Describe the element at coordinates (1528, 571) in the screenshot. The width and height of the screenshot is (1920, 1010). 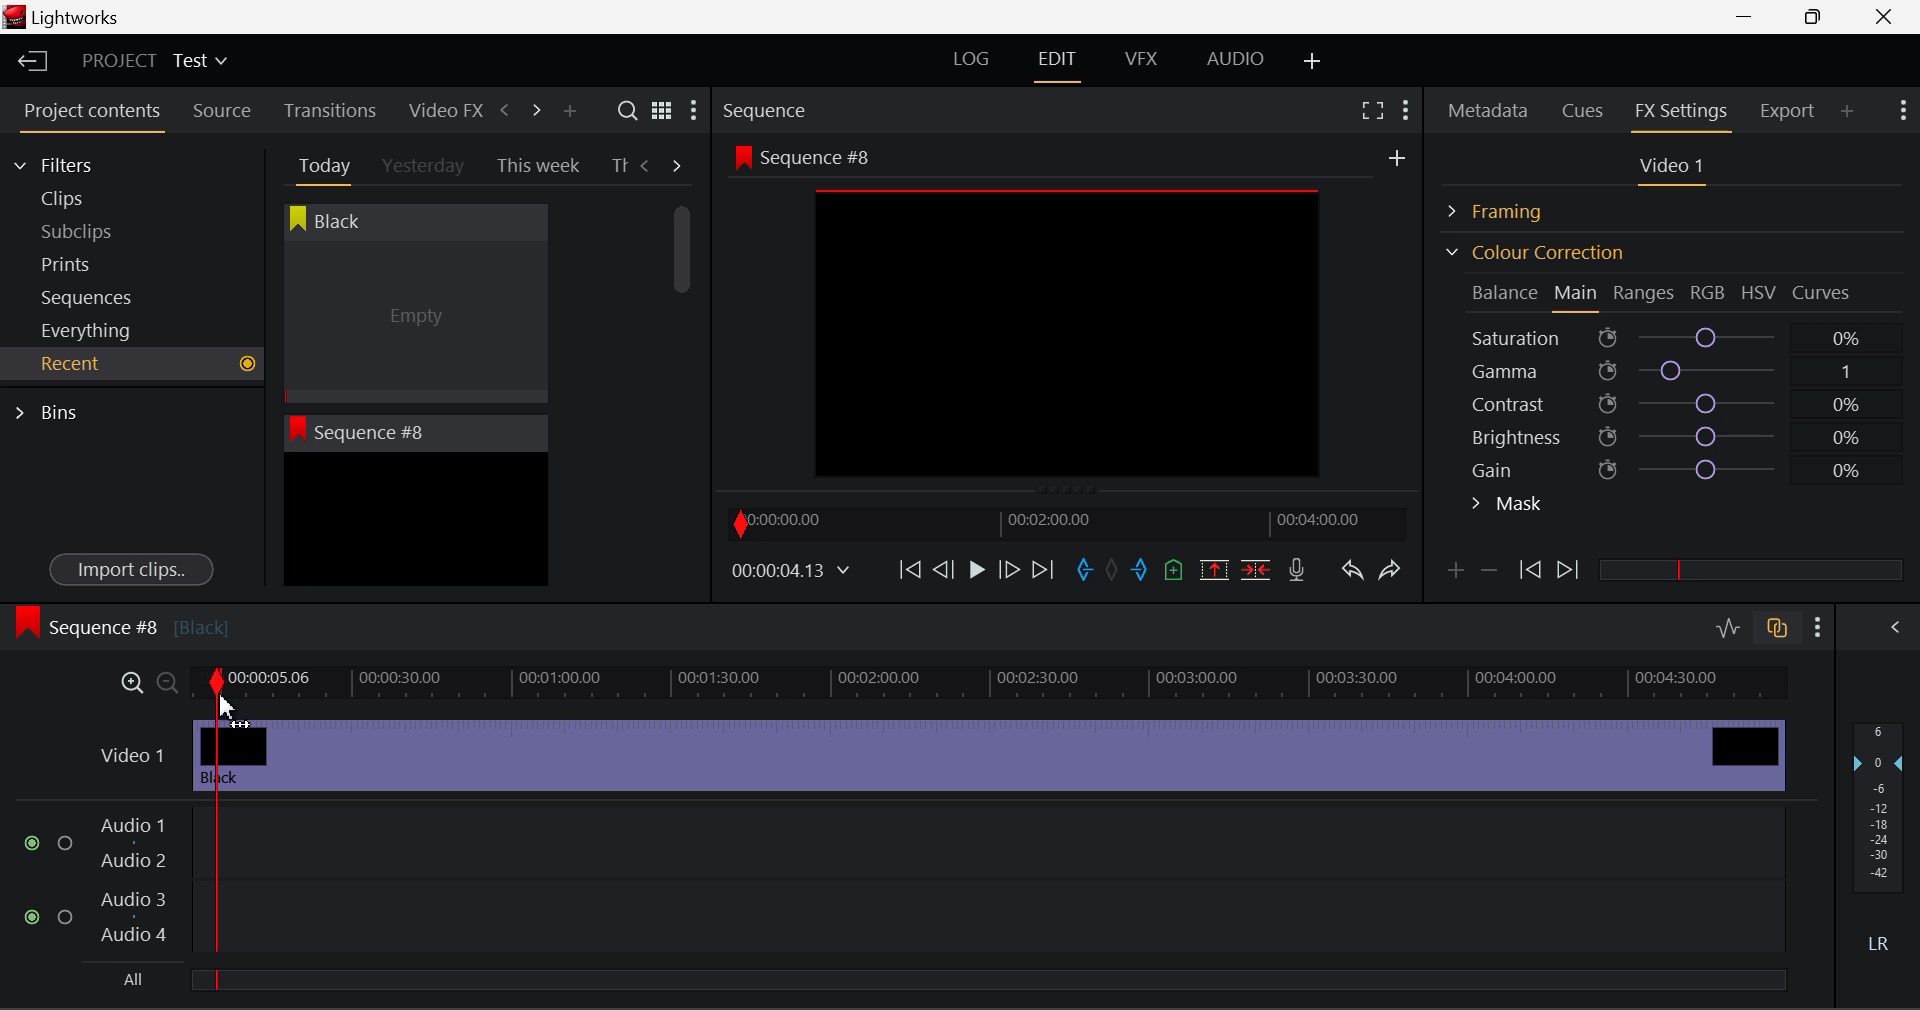
I see `Previous keyframe` at that location.